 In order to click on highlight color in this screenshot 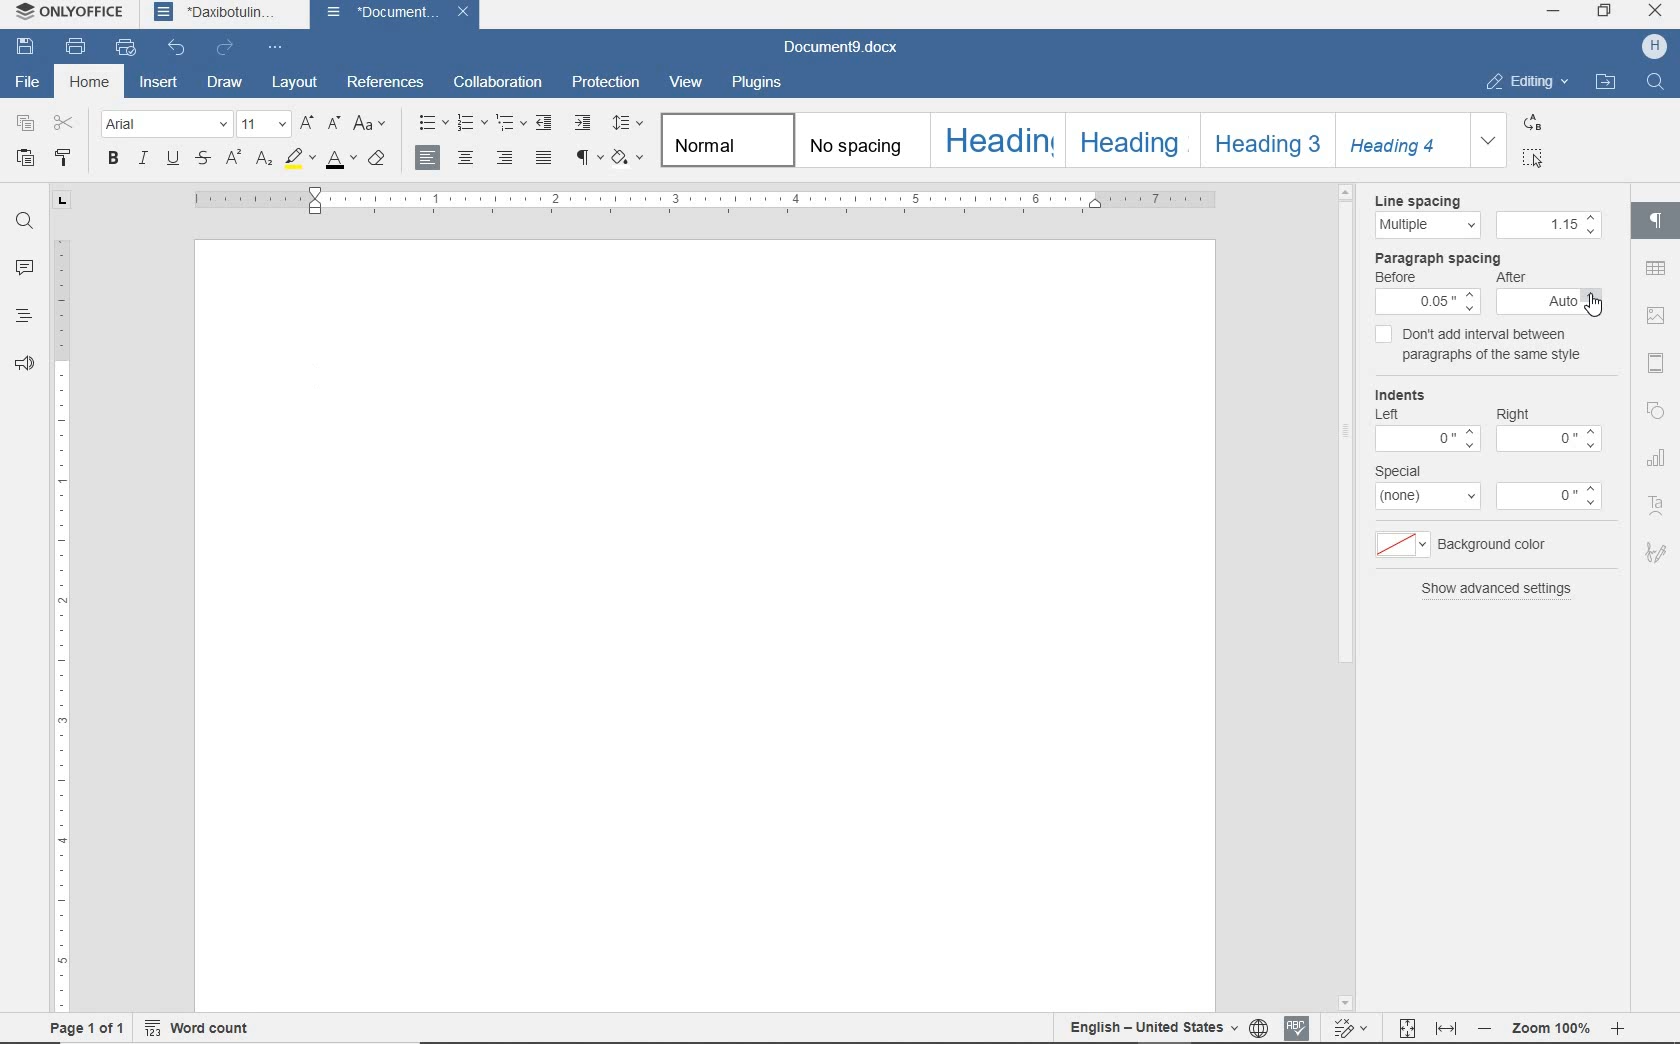, I will do `click(301, 159)`.